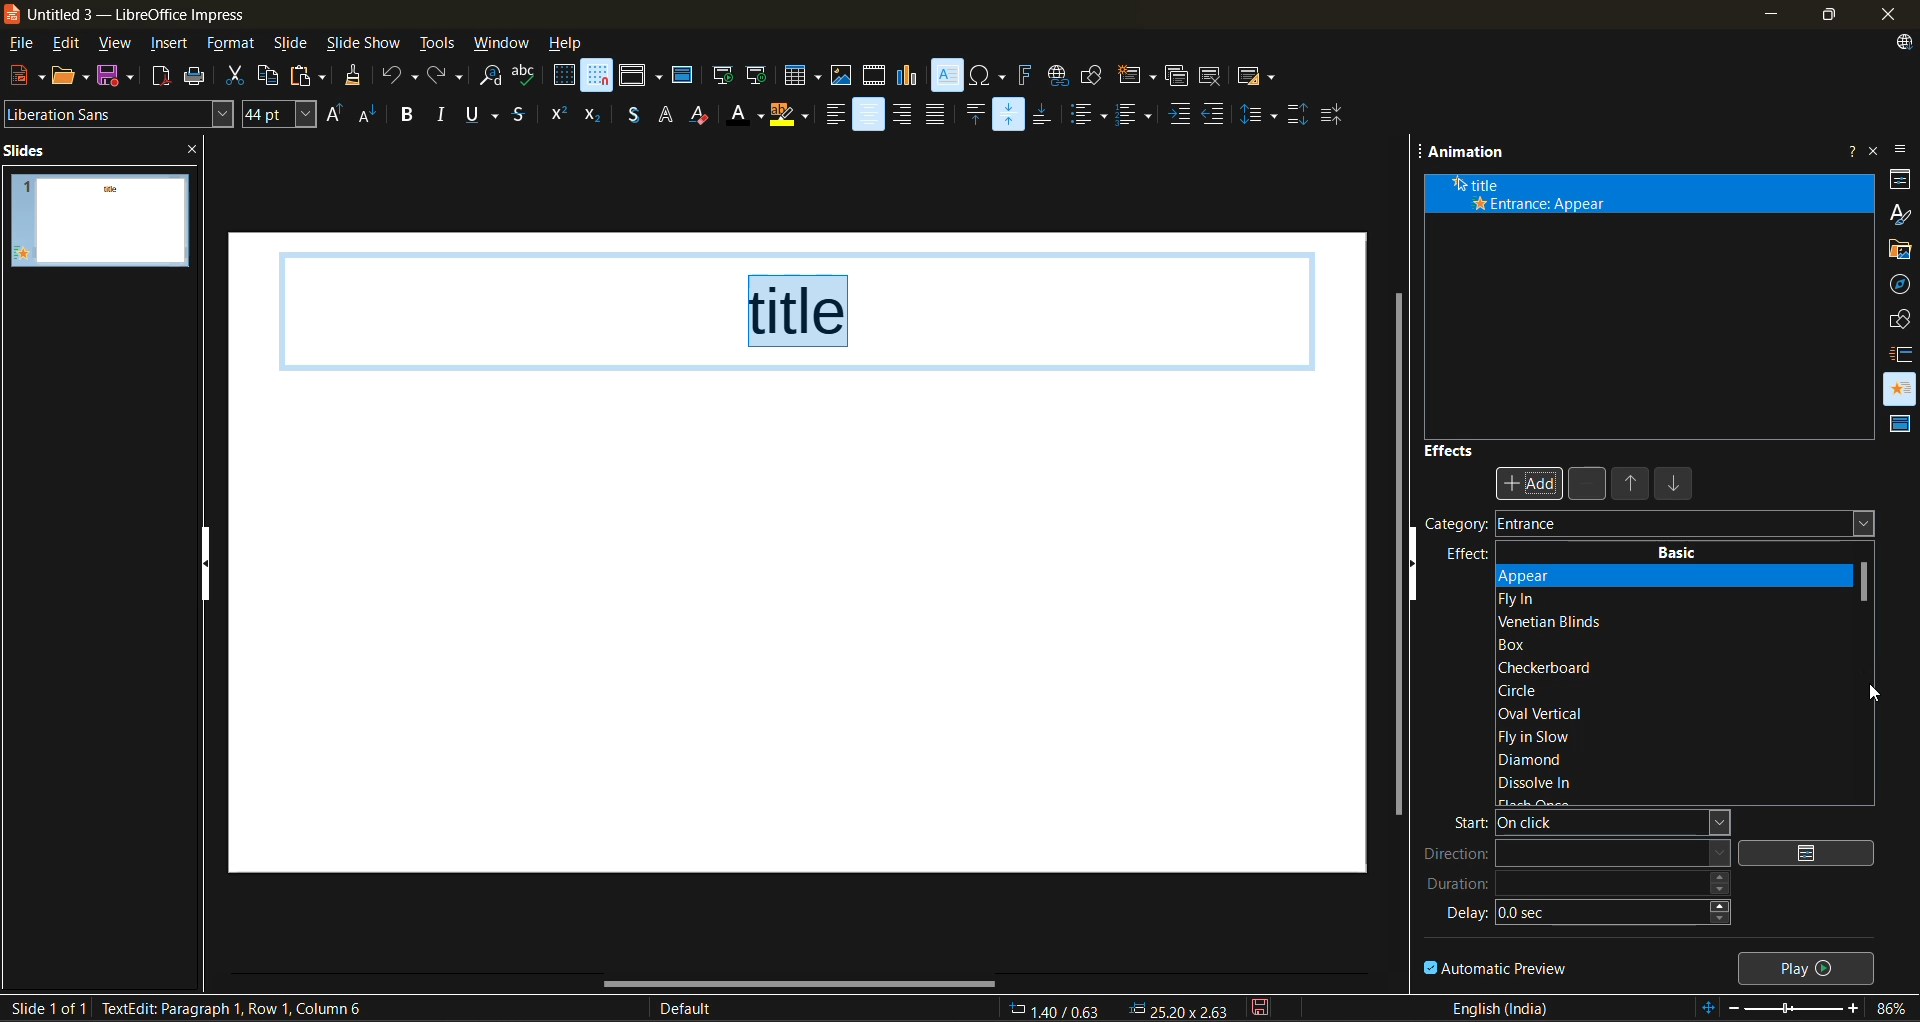 The image size is (1920, 1022). Describe the element at coordinates (1711, 1009) in the screenshot. I see `fit to slide` at that location.